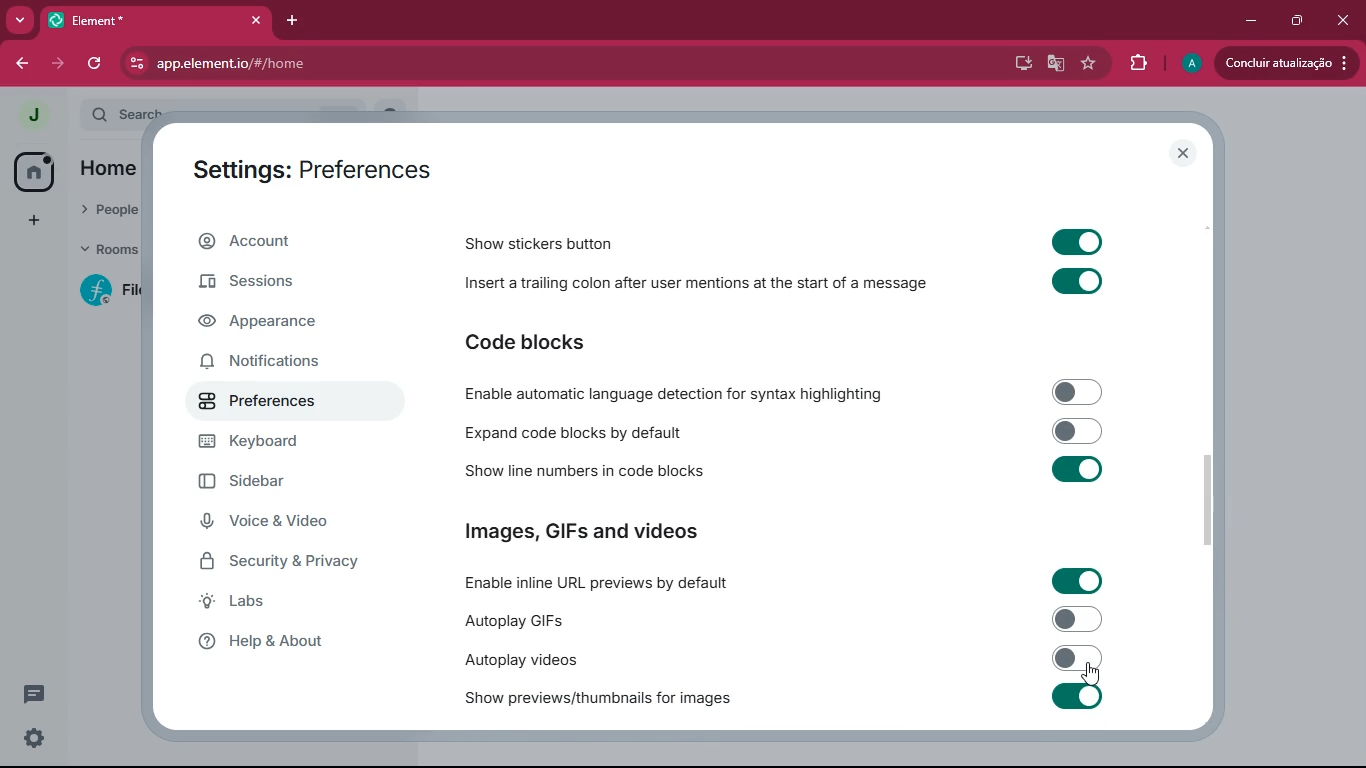 The height and width of the screenshot is (768, 1366). What do you see at coordinates (1295, 20) in the screenshot?
I see `restore down` at bounding box center [1295, 20].